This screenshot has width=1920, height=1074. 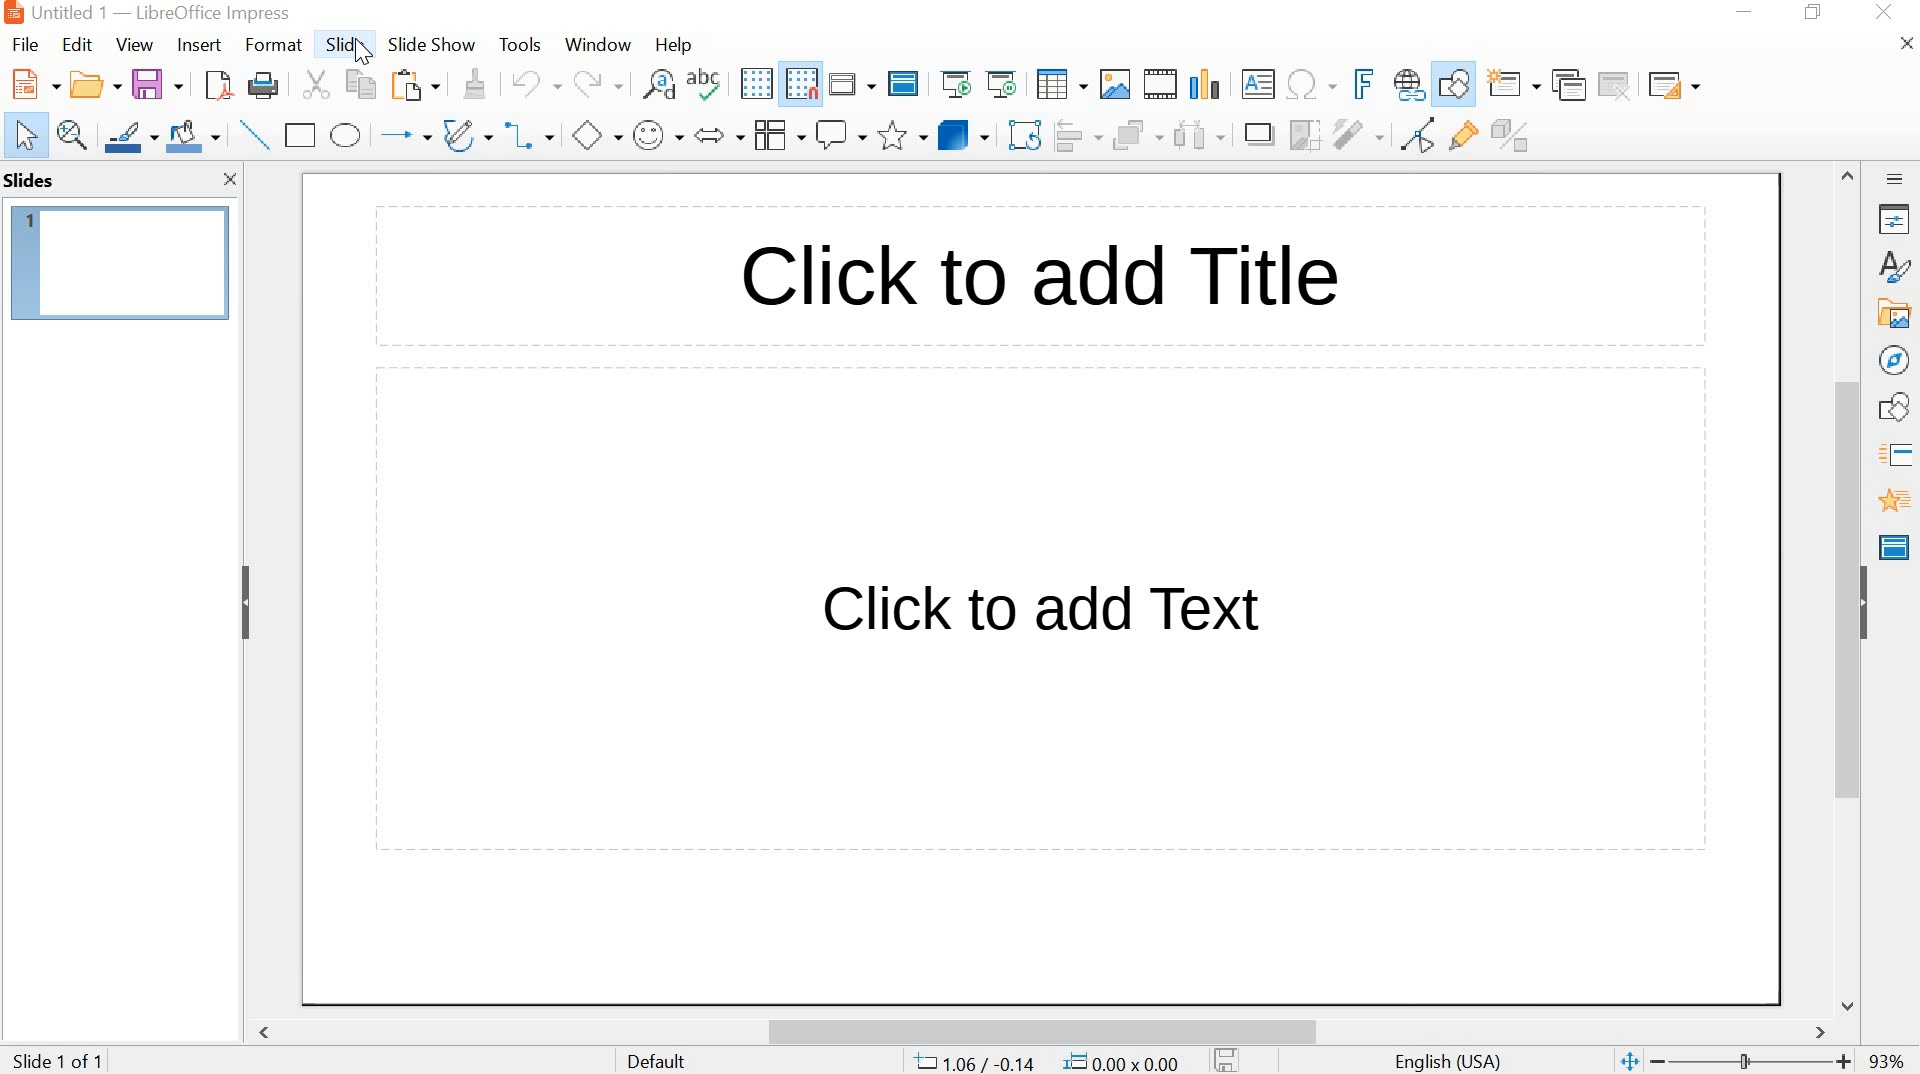 I want to click on SAVE AS PDF, so click(x=217, y=85).